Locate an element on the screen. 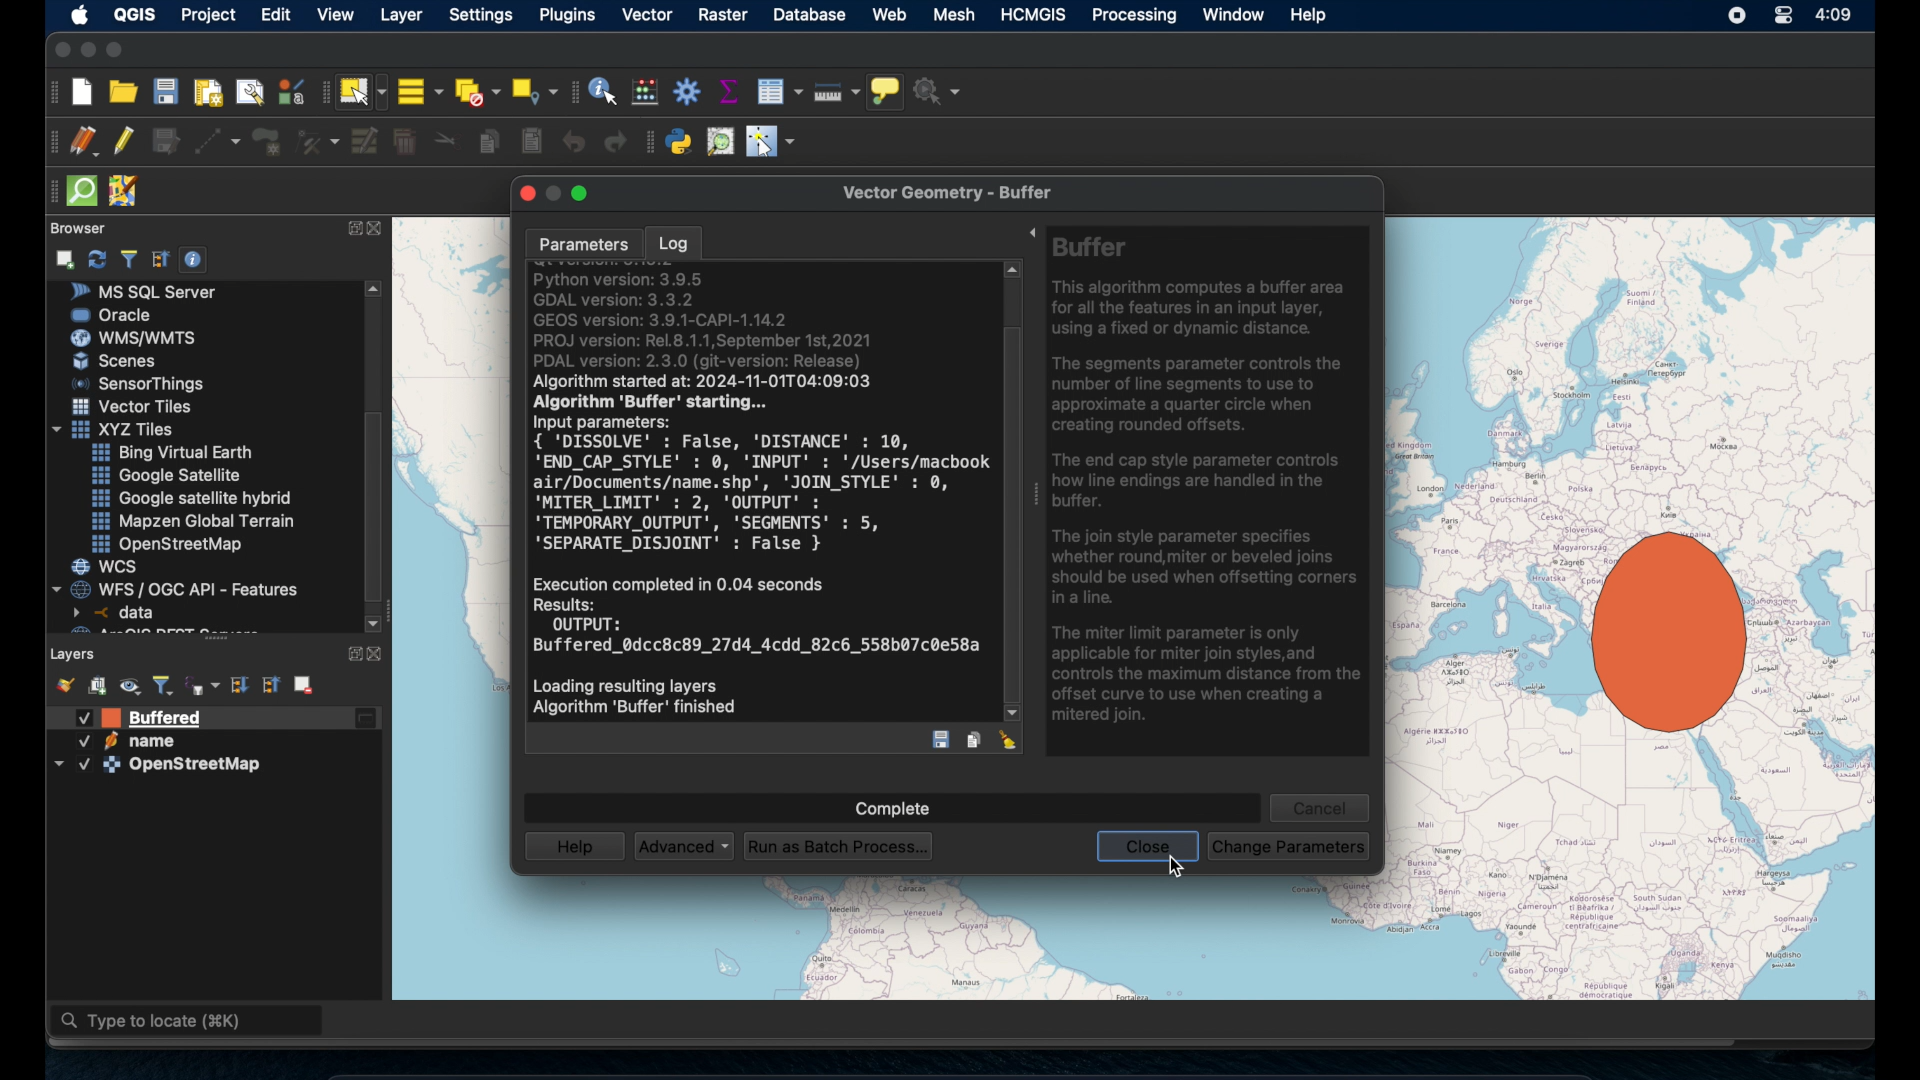 The height and width of the screenshot is (1080, 1920). collapse all is located at coordinates (273, 684).